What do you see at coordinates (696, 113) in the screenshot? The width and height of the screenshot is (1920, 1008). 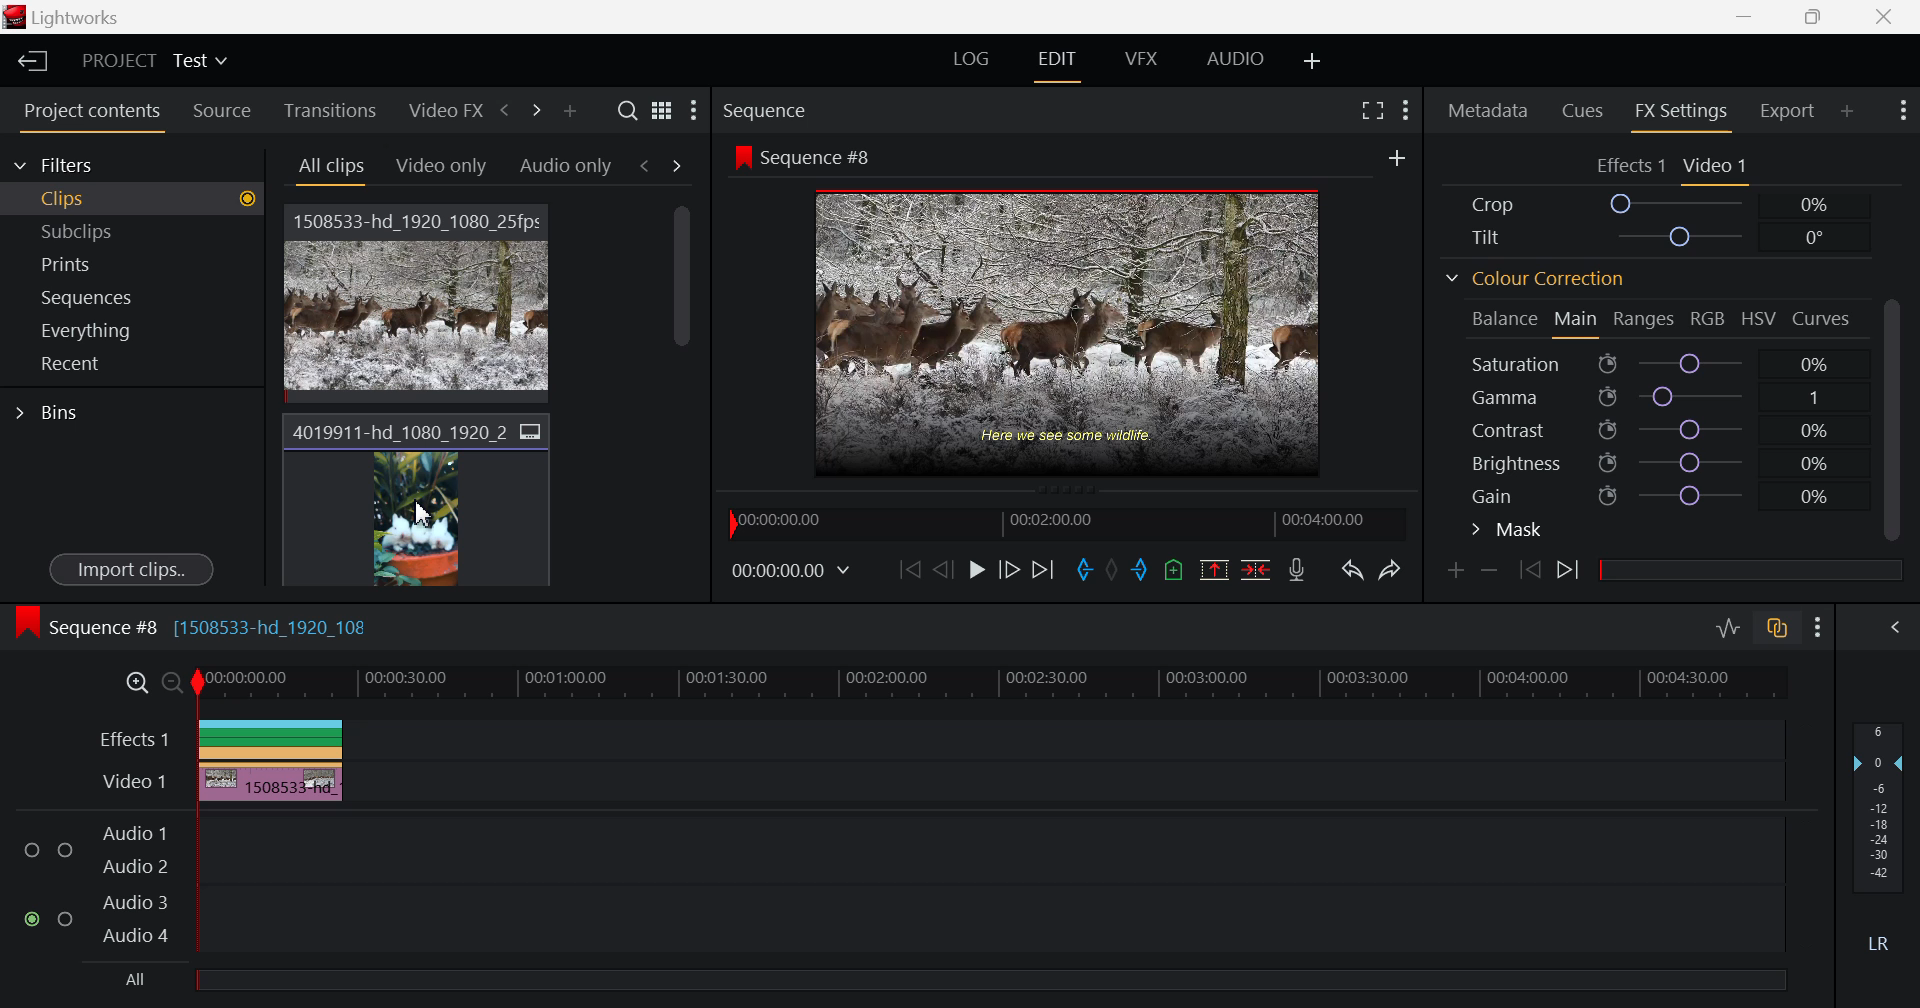 I see `Show Settings` at bounding box center [696, 113].